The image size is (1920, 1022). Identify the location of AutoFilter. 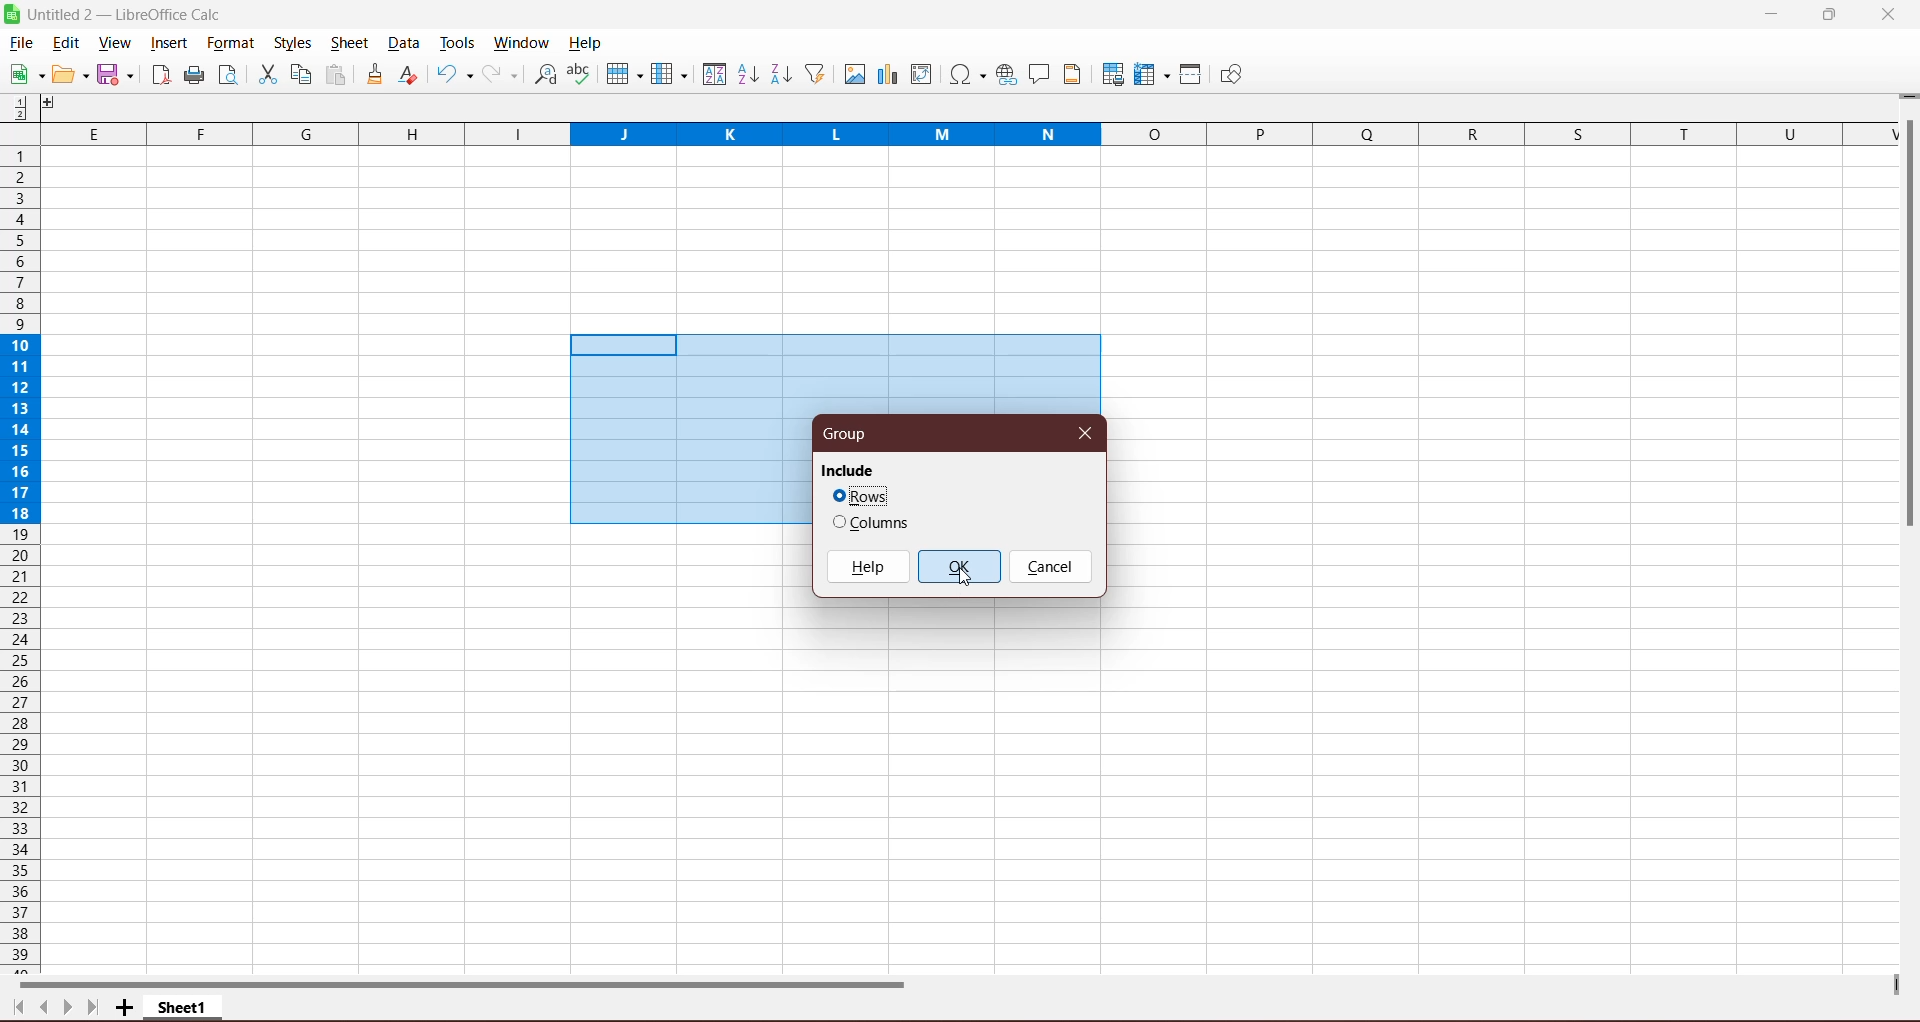
(817, 74).